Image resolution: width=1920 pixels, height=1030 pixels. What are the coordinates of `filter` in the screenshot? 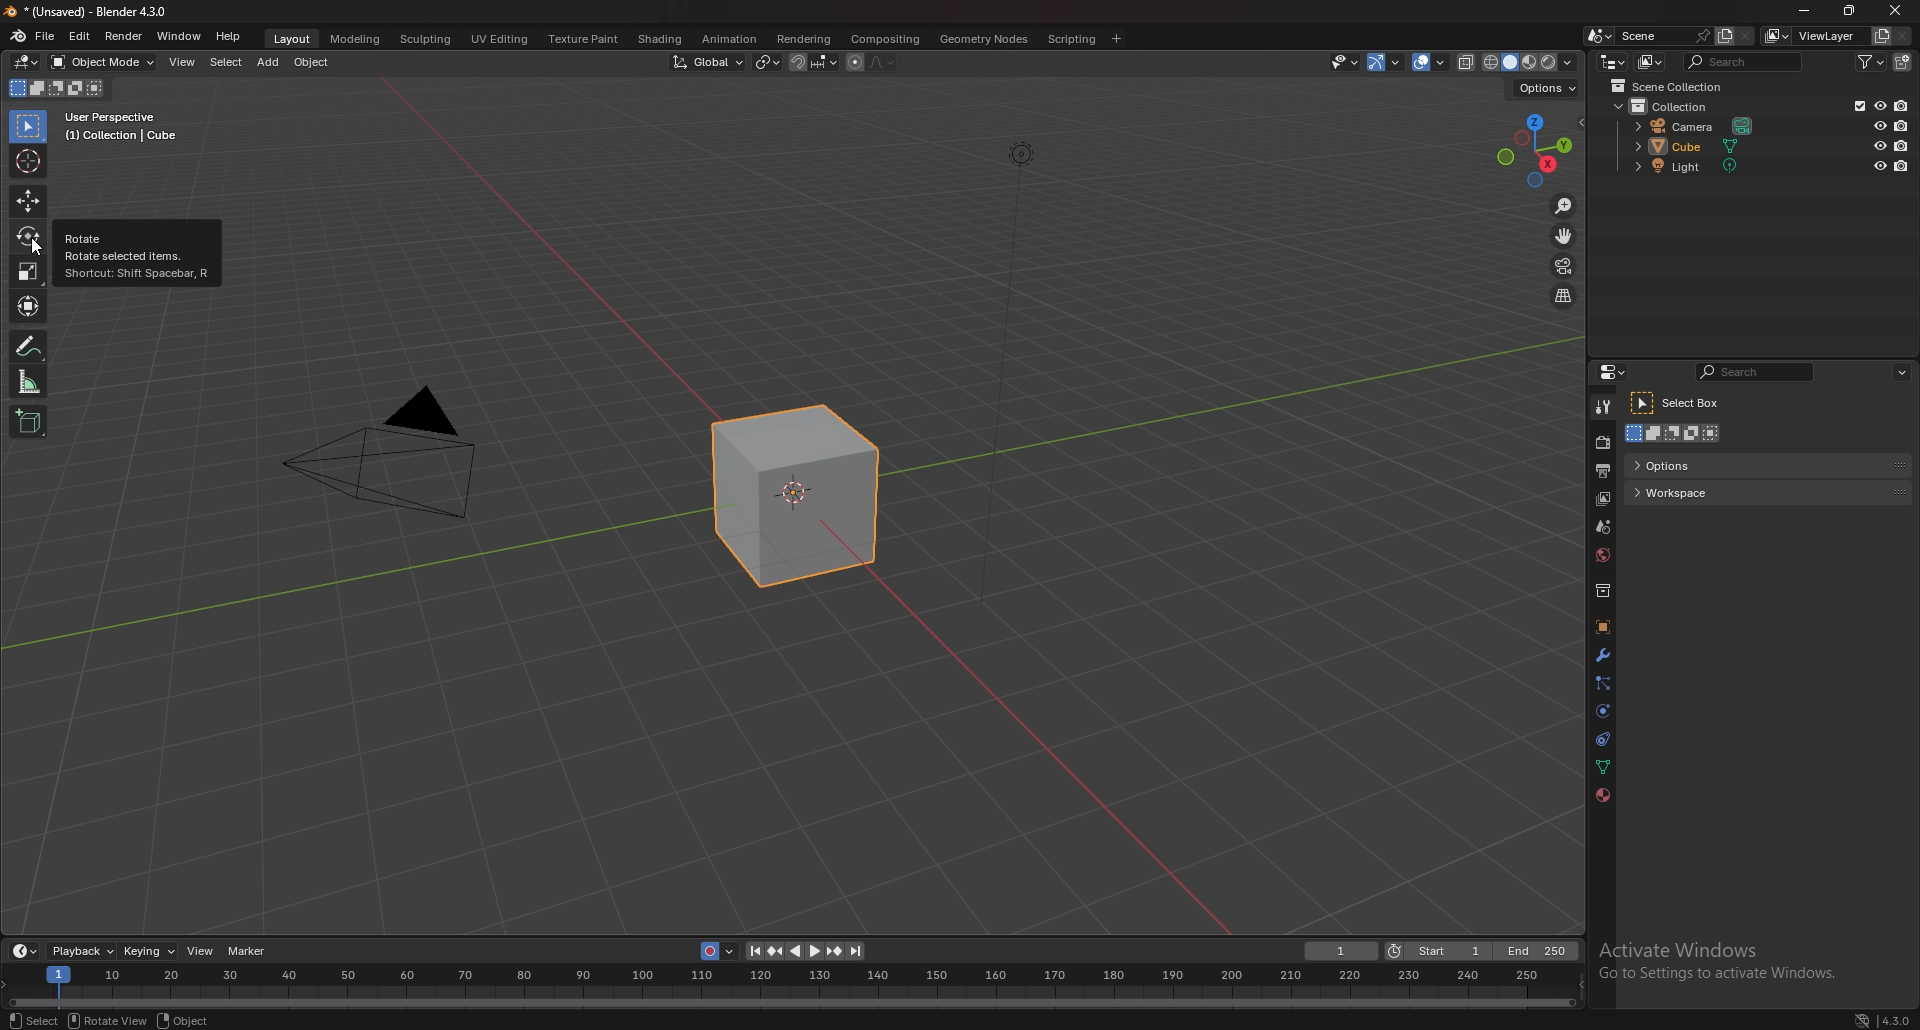 It's located at (1870, 61).